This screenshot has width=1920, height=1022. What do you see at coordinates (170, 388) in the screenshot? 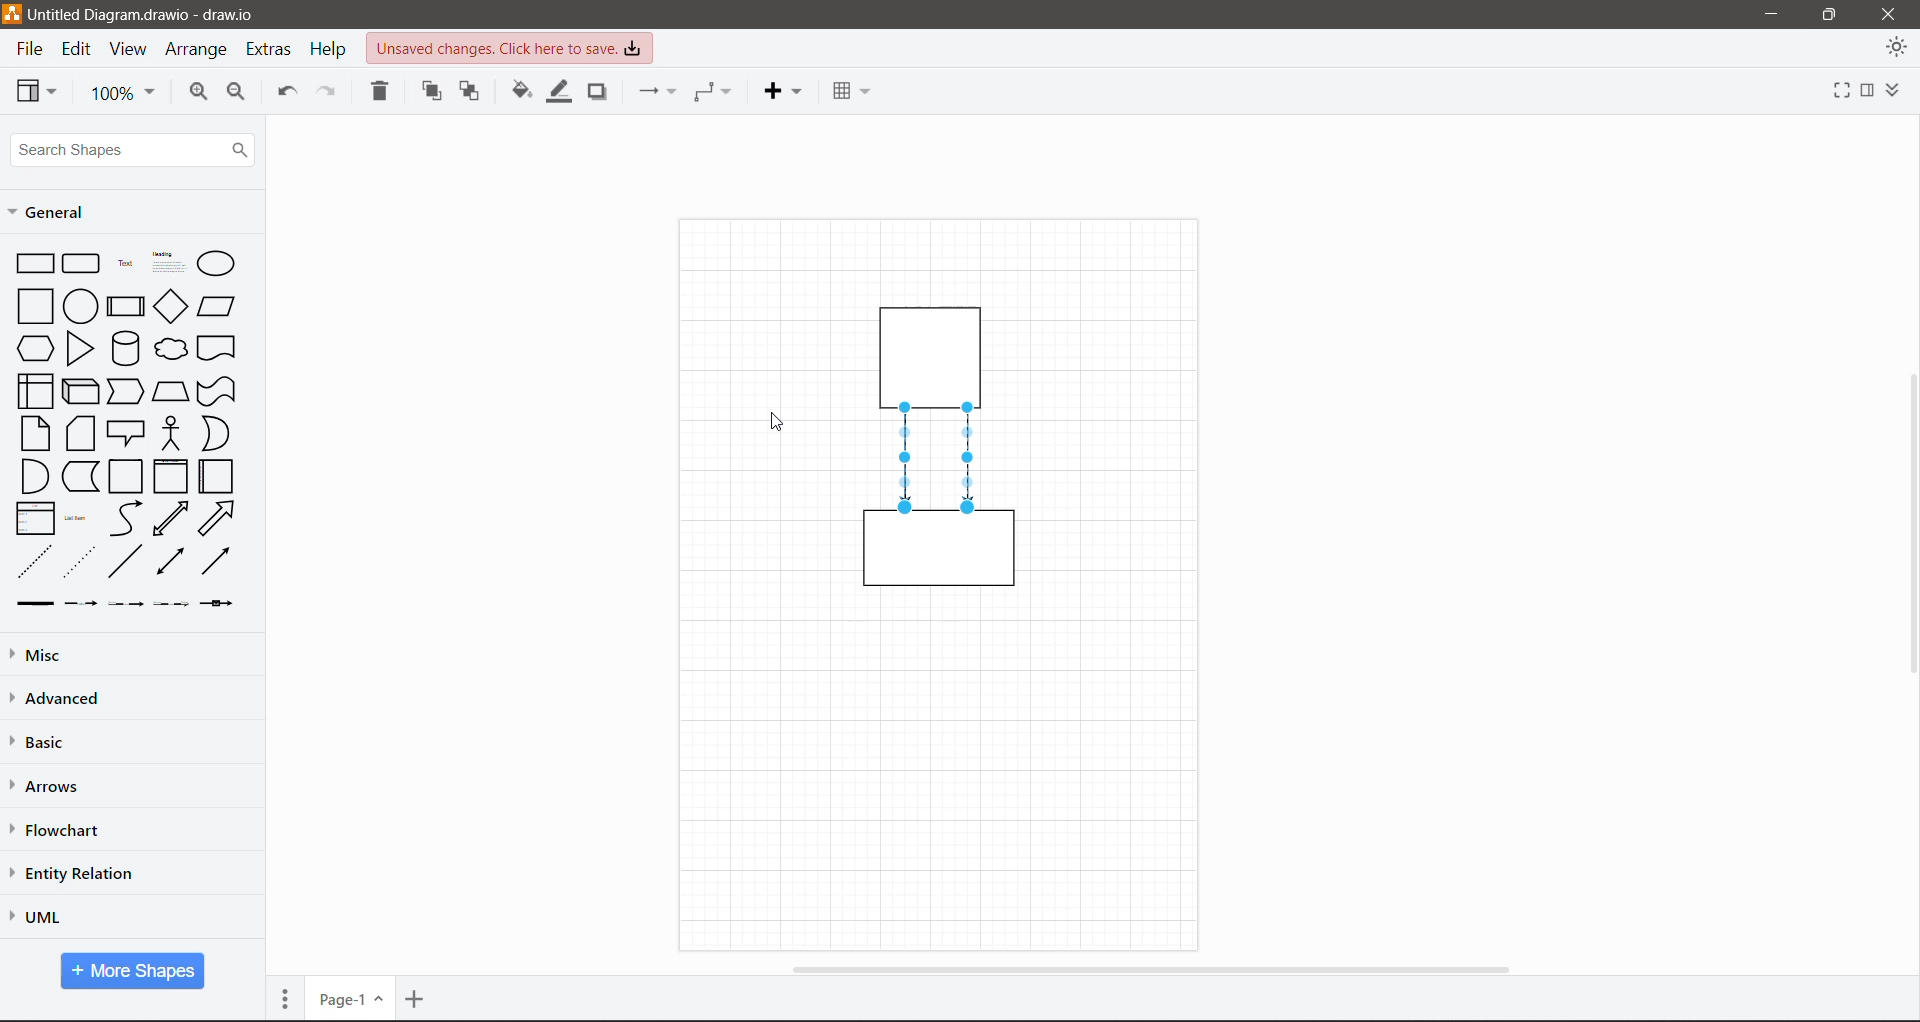
I see `Trapezoid` at bounding box center [170, 388].